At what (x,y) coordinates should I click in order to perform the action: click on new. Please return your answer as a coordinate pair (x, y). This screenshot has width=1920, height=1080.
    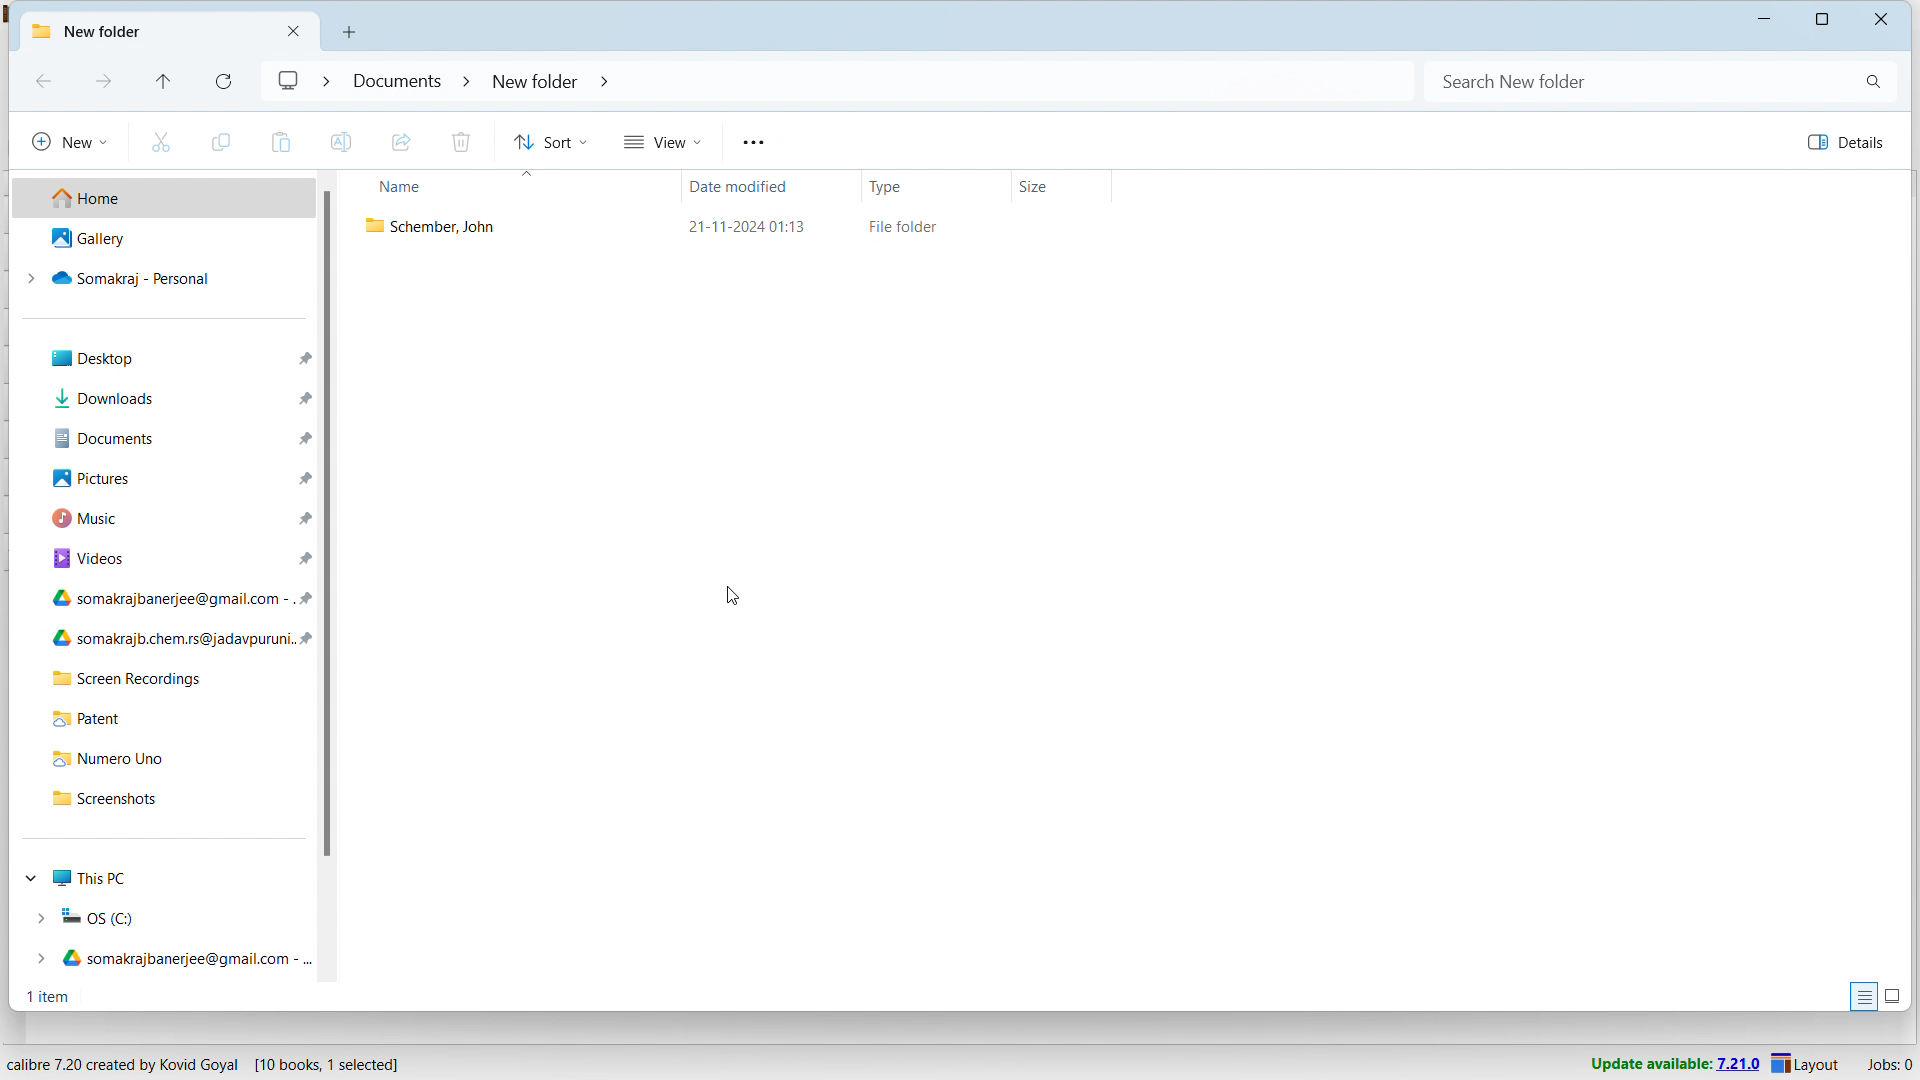
    Looking at the image, I should click on (70, 140).